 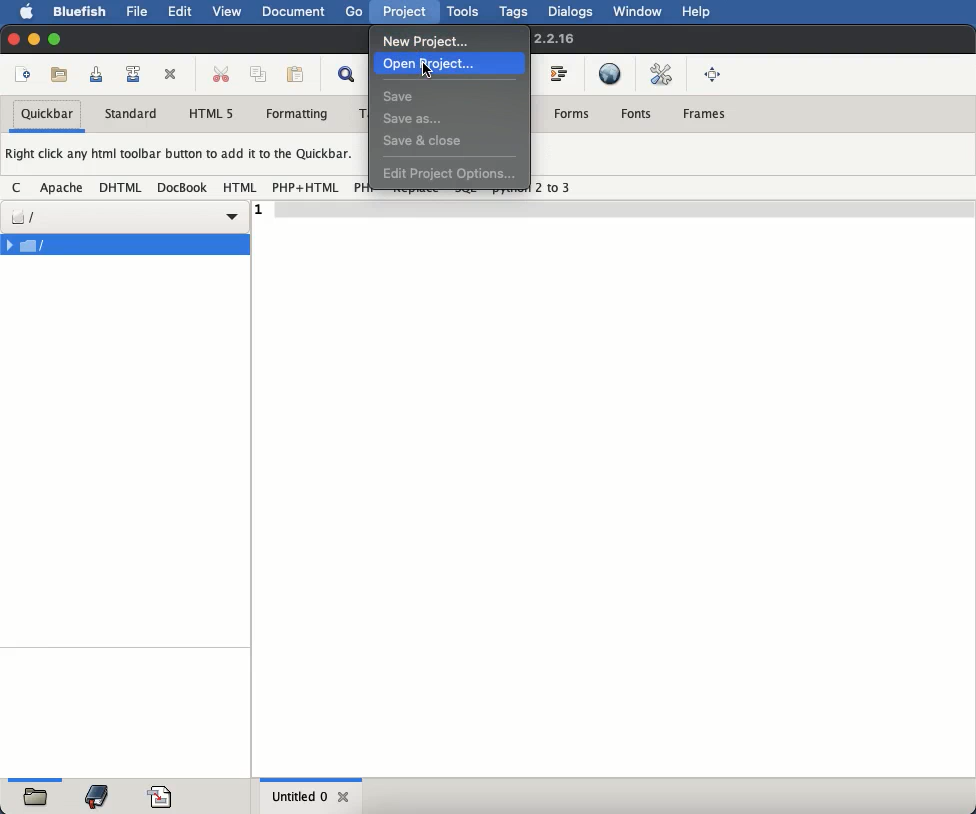 What do you see at coordinates (662, 73) in the screenshot?
I see `edit preferences ` at bounding box center [662, 73].